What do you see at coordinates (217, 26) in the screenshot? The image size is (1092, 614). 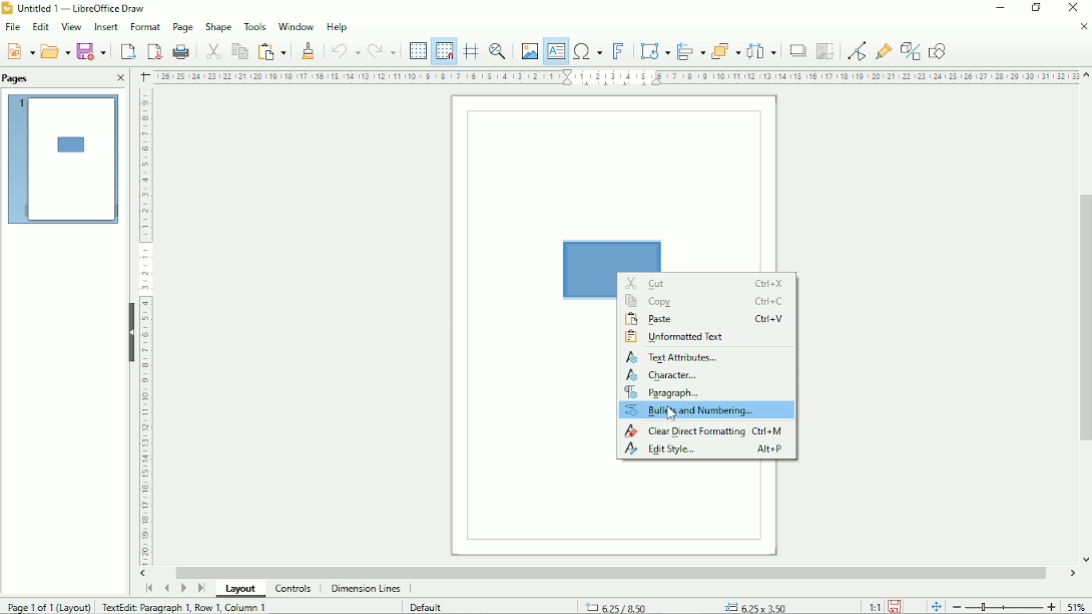 I see `Shape` at bounding box center [217, 26].